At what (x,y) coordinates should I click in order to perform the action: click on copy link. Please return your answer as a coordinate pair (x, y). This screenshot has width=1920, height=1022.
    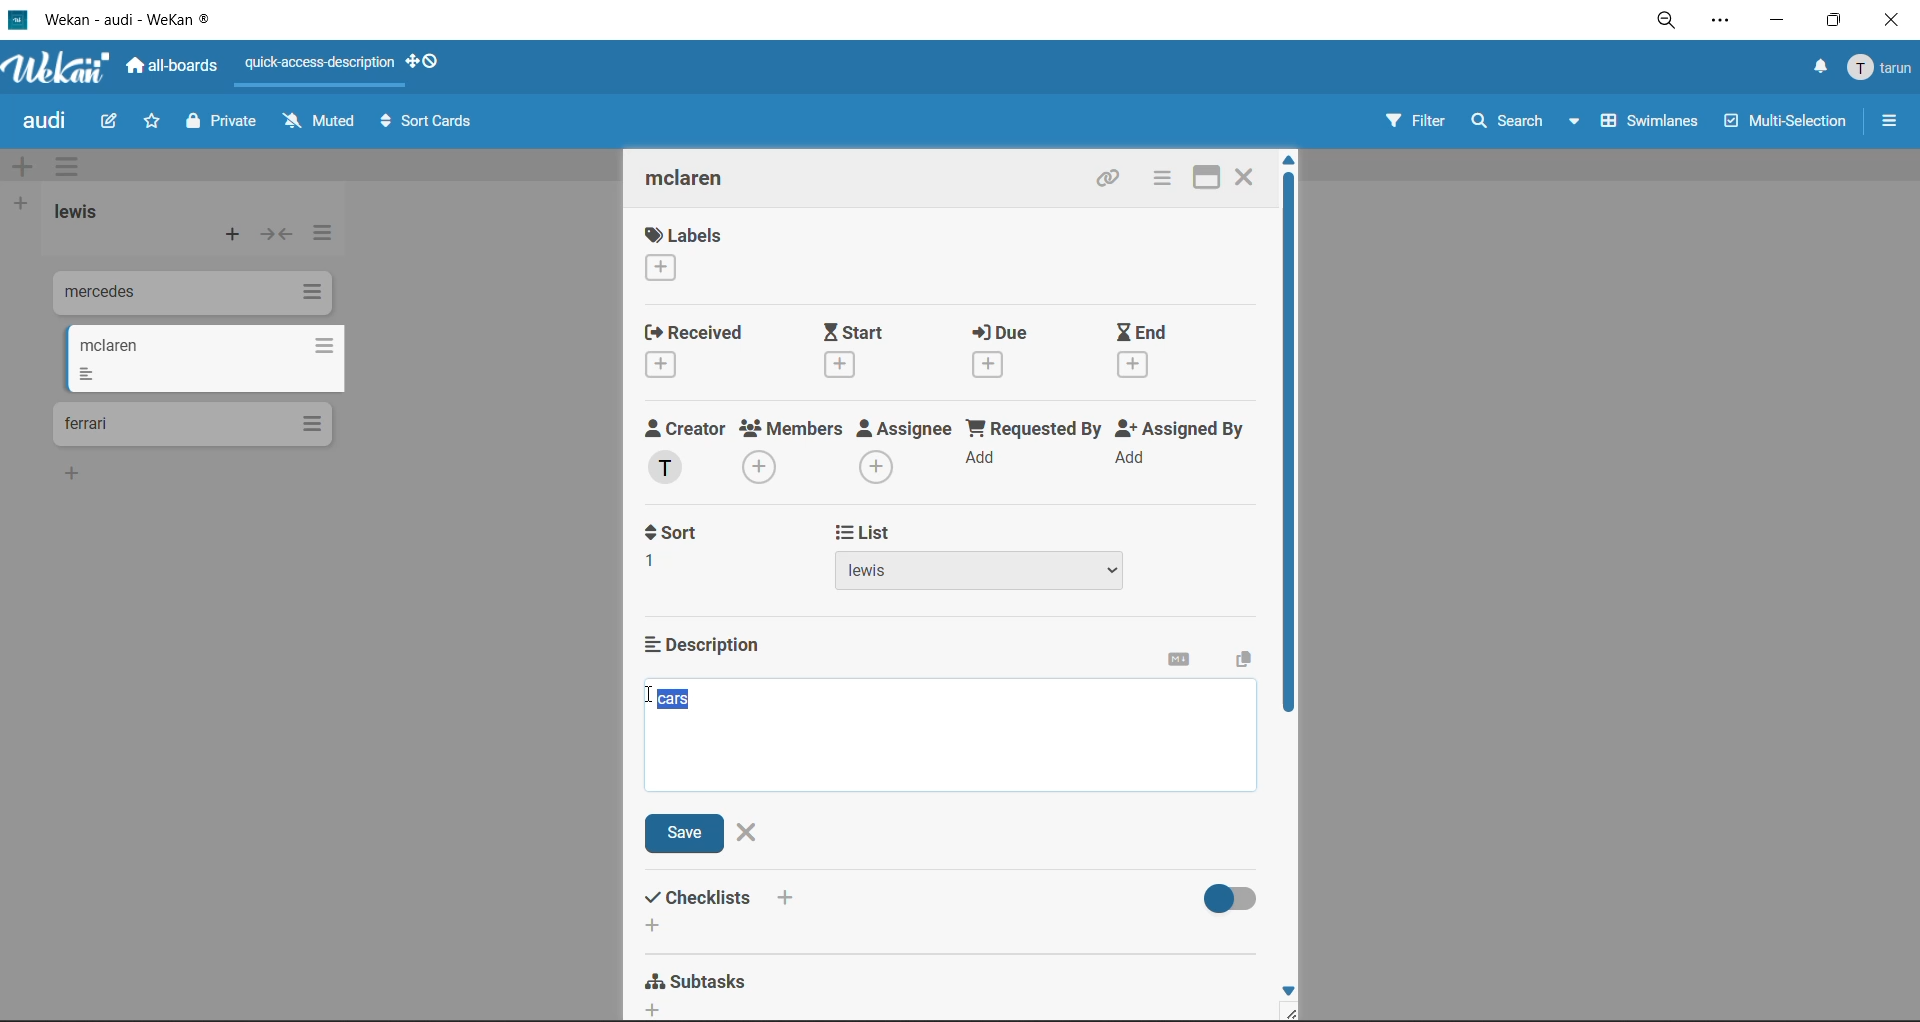
    Looking at the image, I should click on (1113, 180).